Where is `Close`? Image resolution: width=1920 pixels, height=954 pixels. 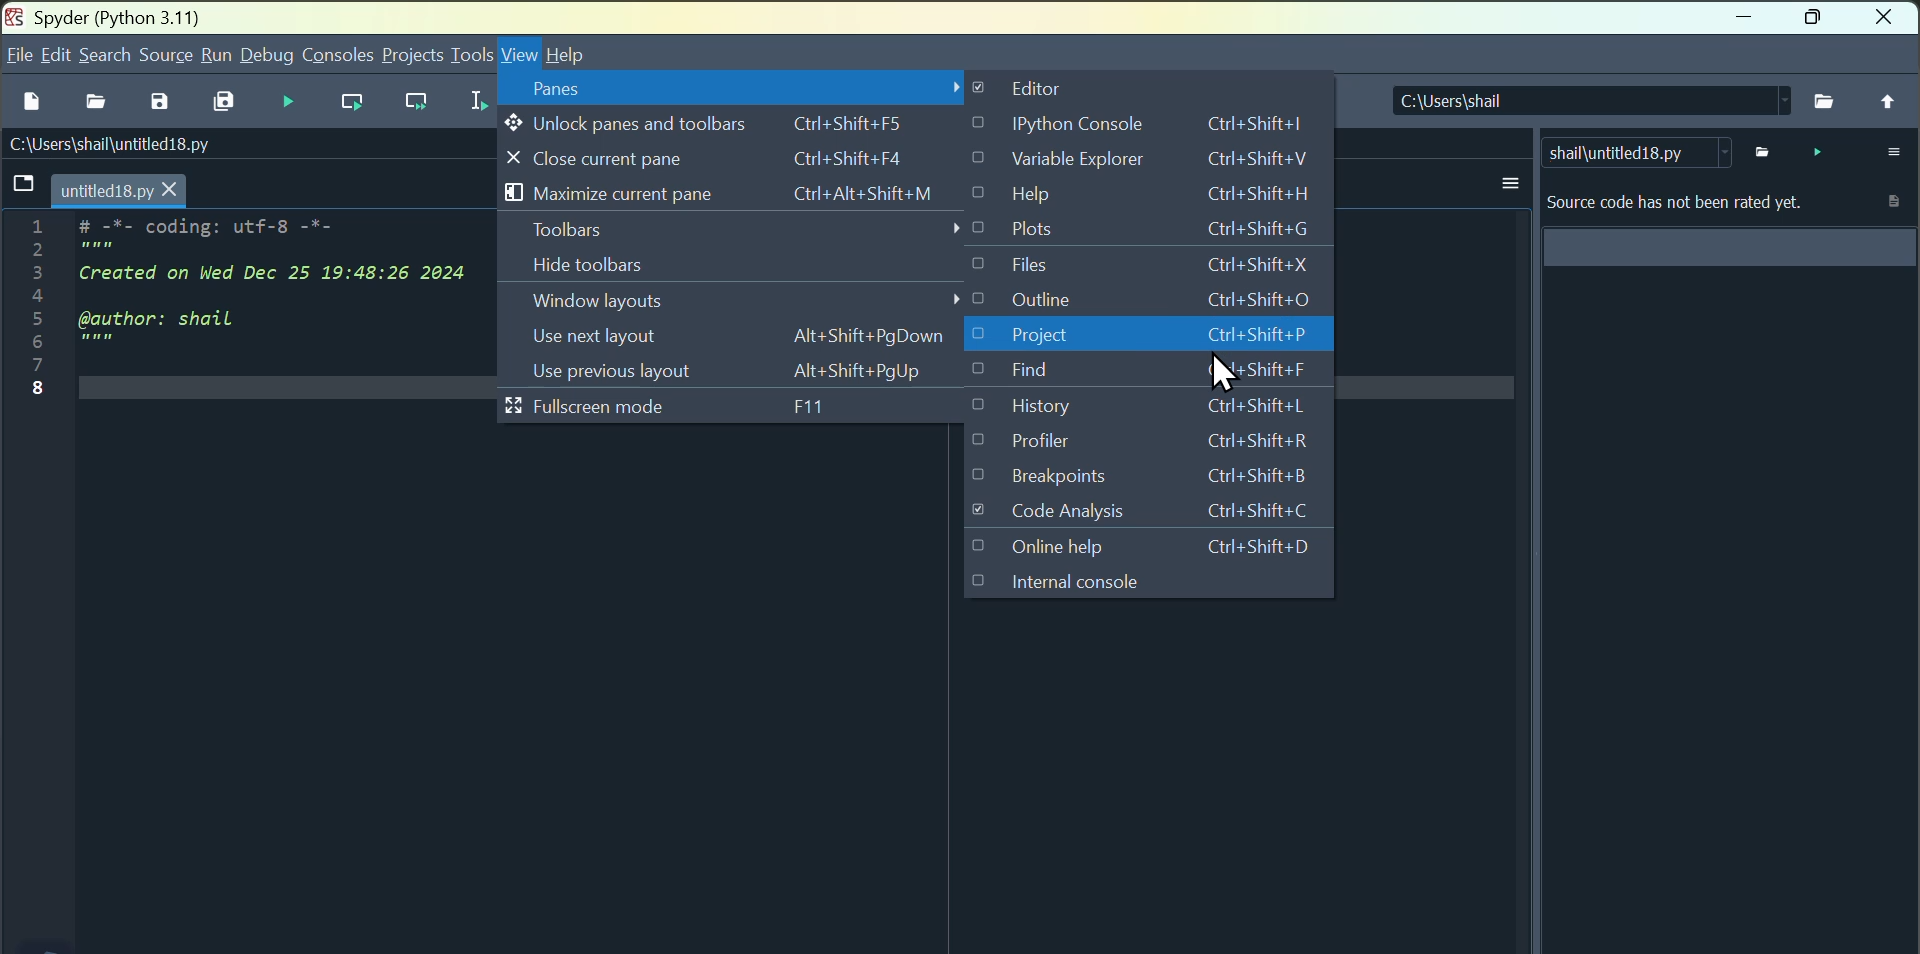 Close is located at coordinates (1892, 23).